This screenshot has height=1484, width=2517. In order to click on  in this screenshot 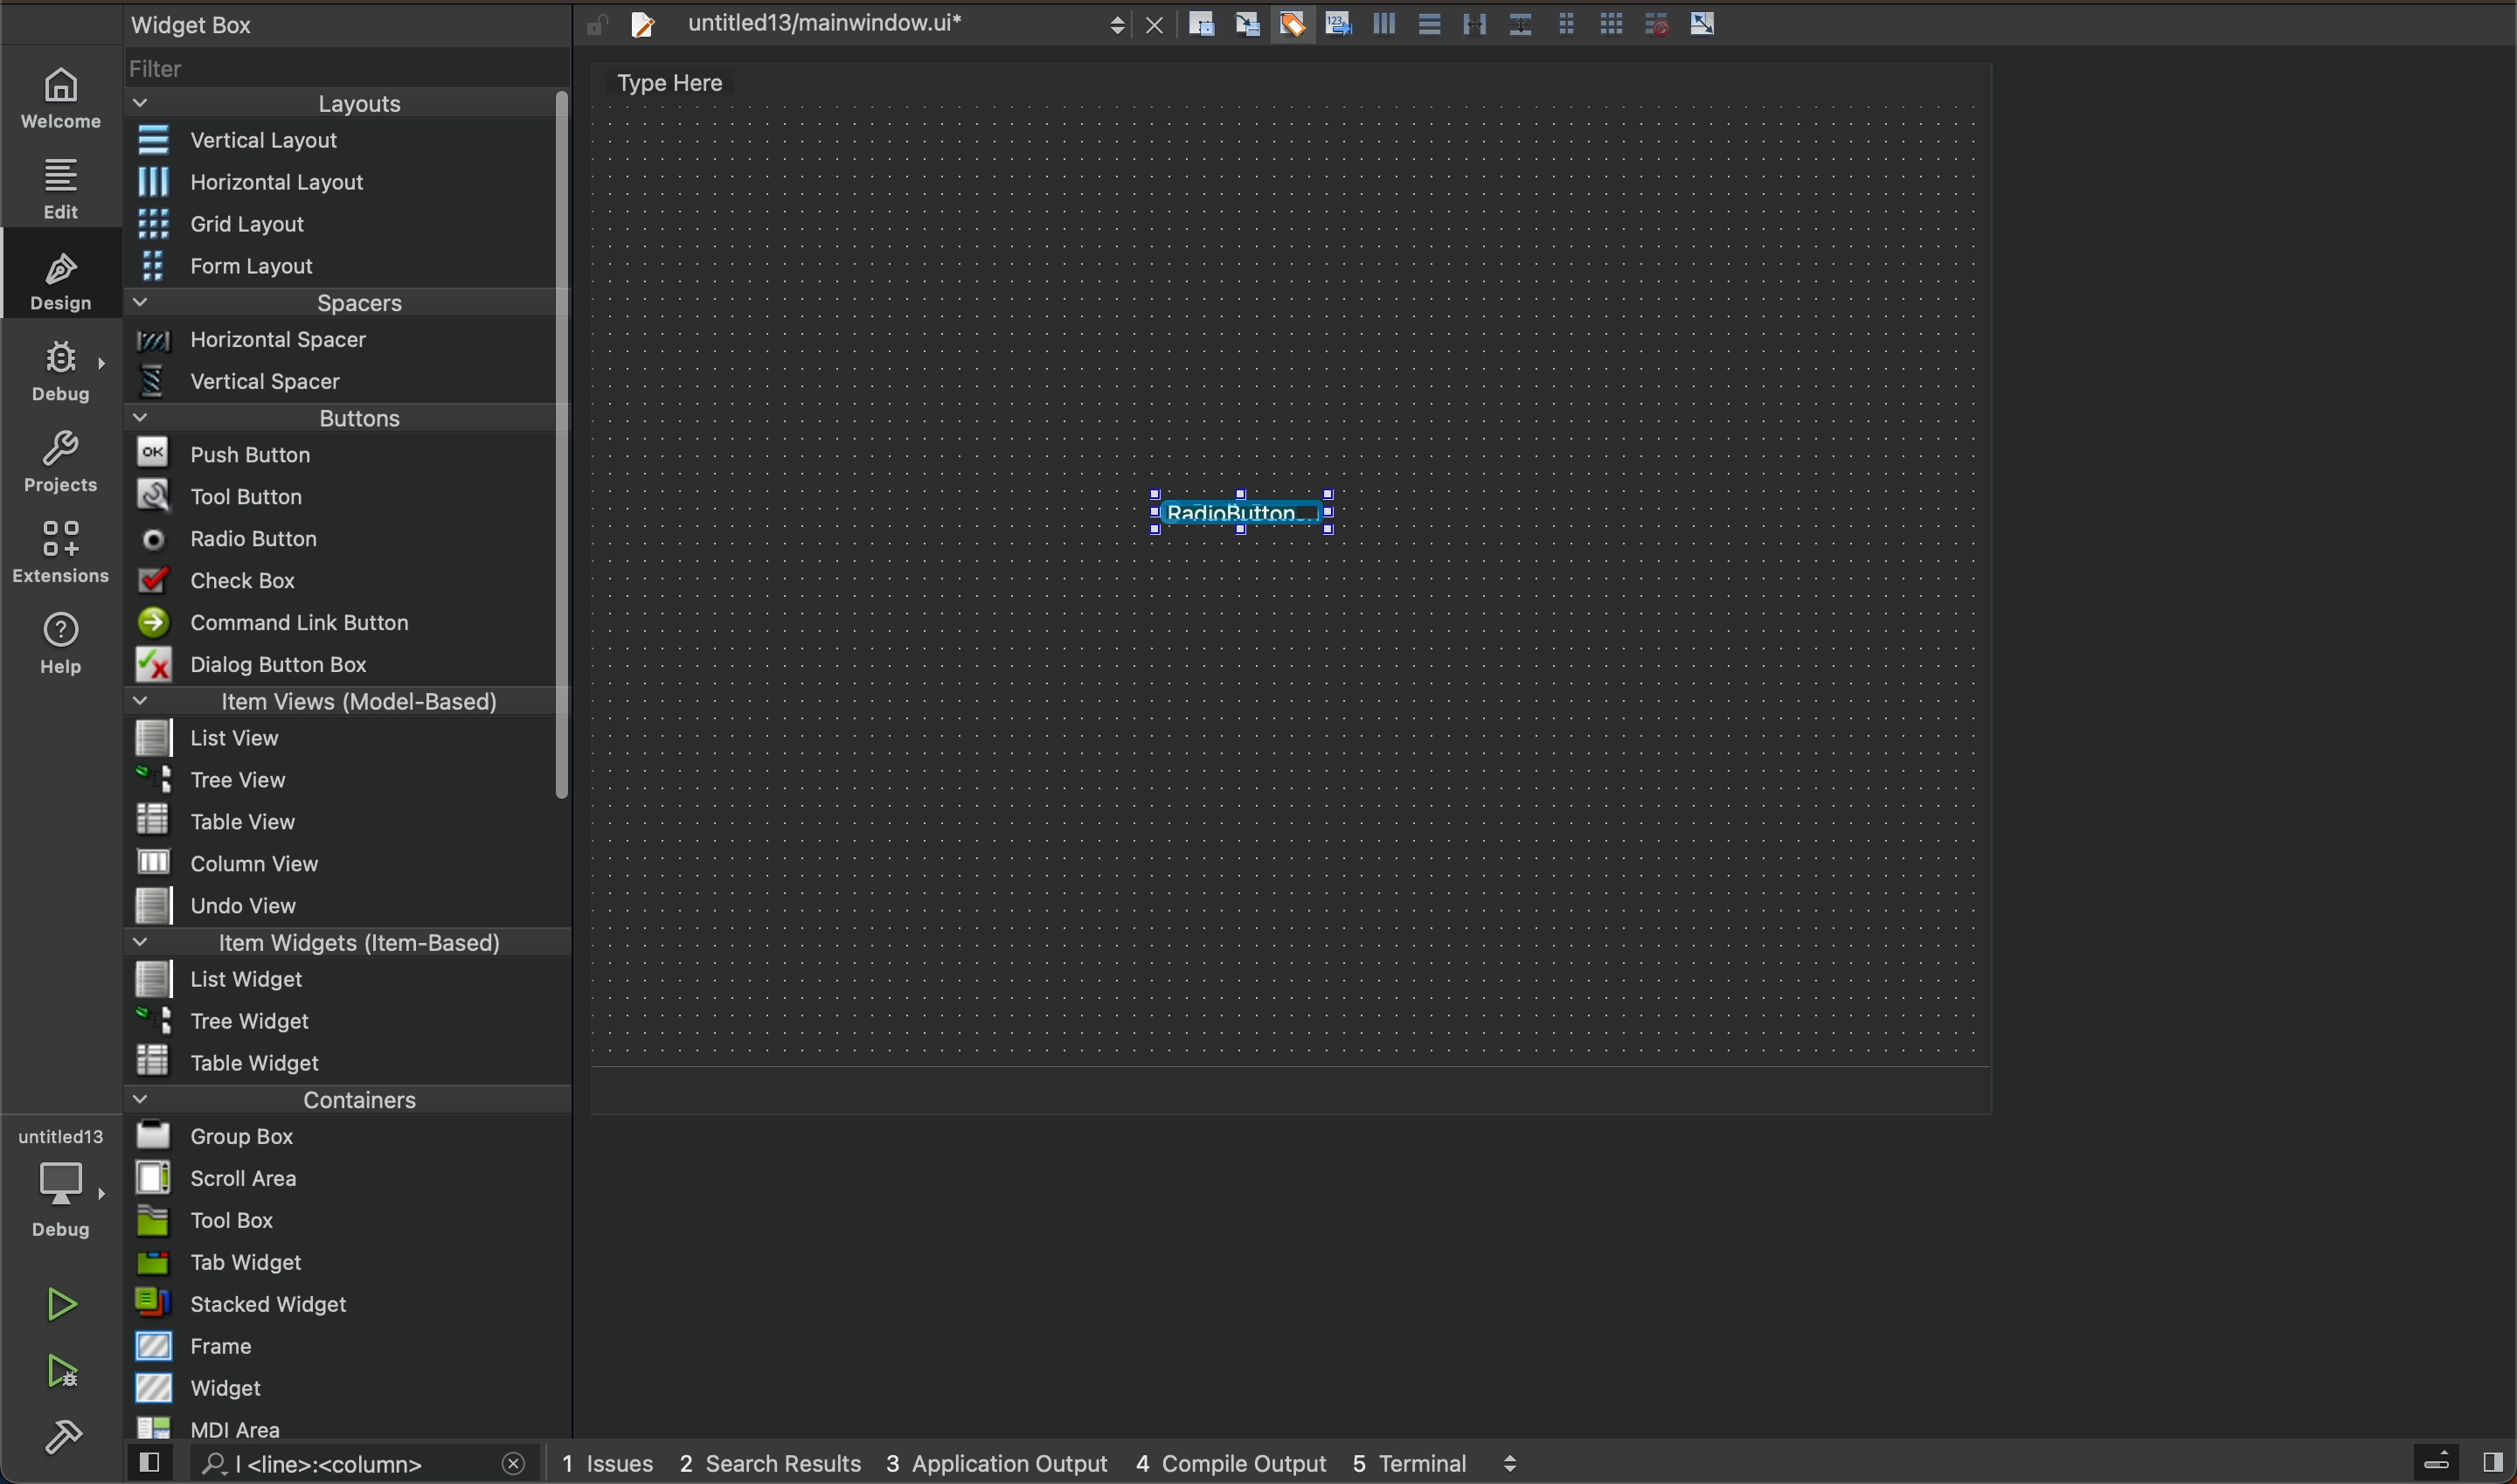, I will do `click(343, 226)`.